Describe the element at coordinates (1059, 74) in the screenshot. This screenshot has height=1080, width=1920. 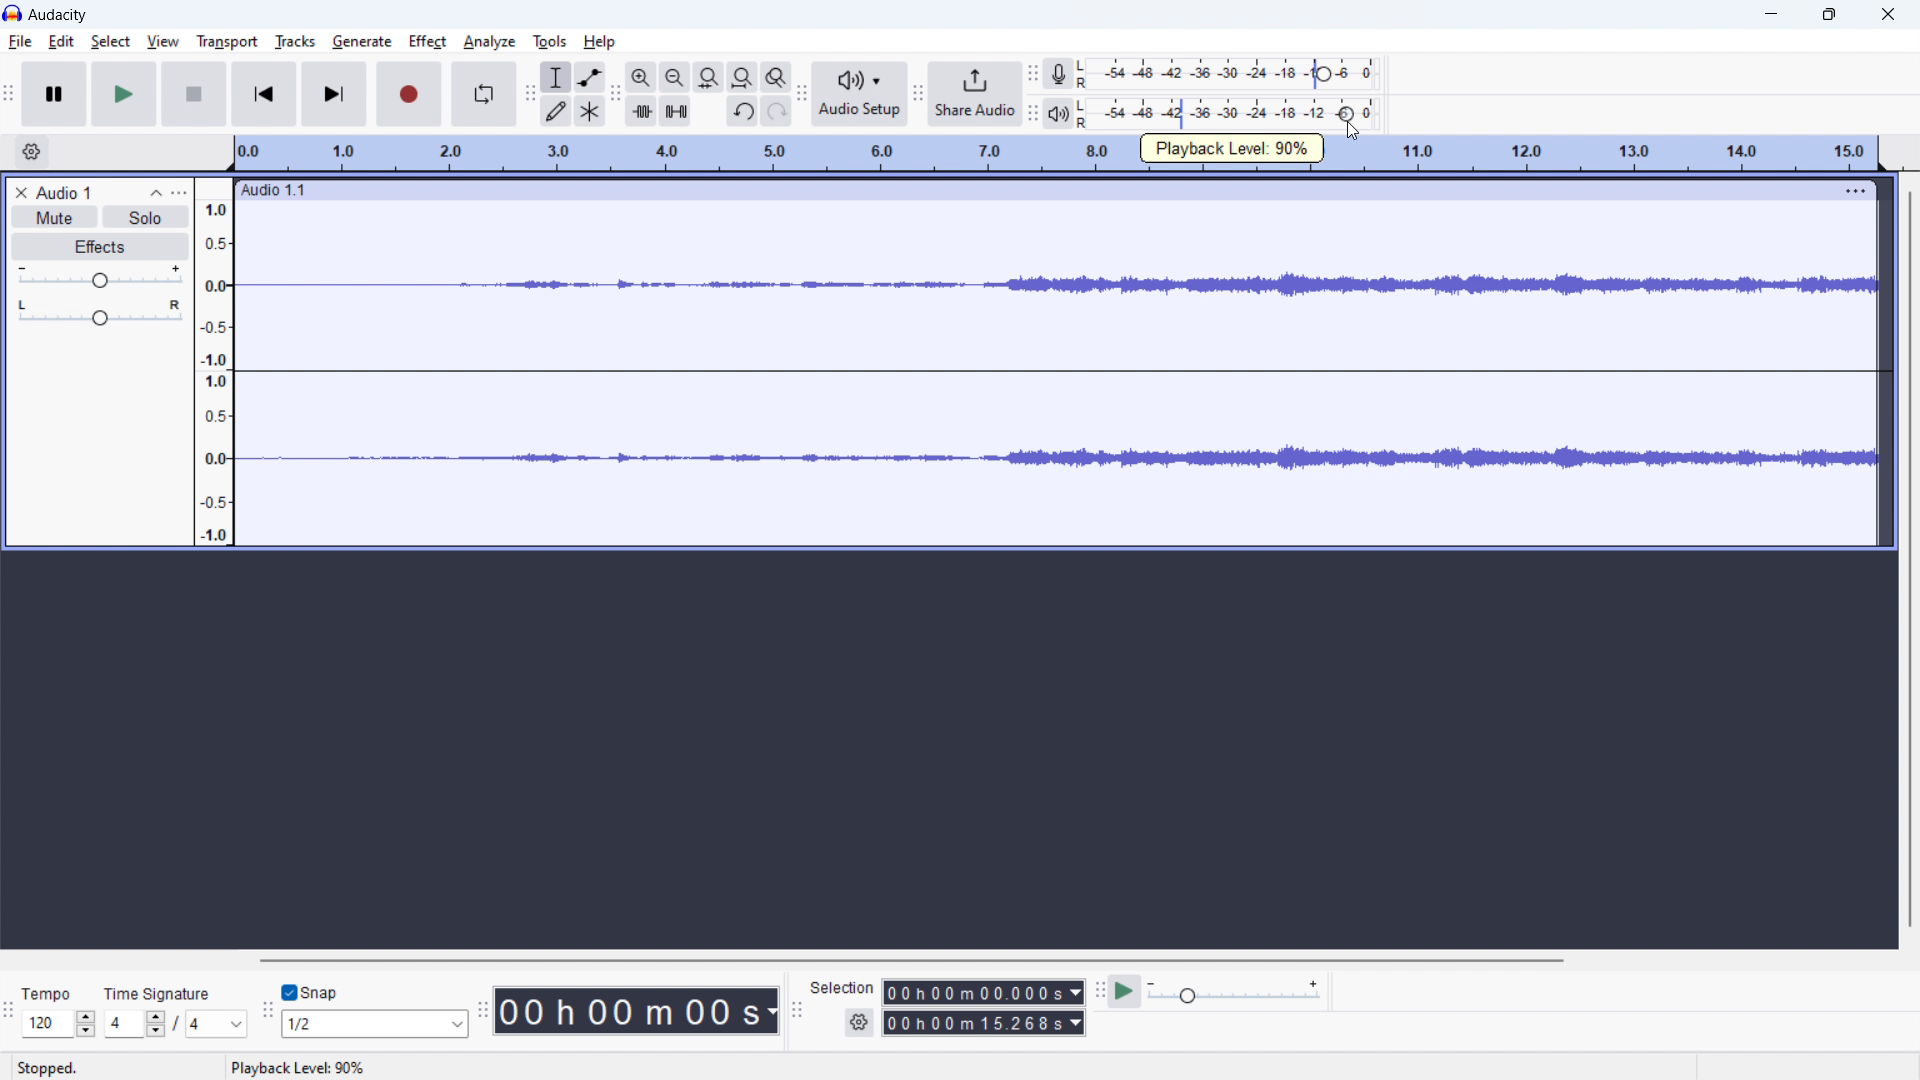
I see `recording meter` at that location.